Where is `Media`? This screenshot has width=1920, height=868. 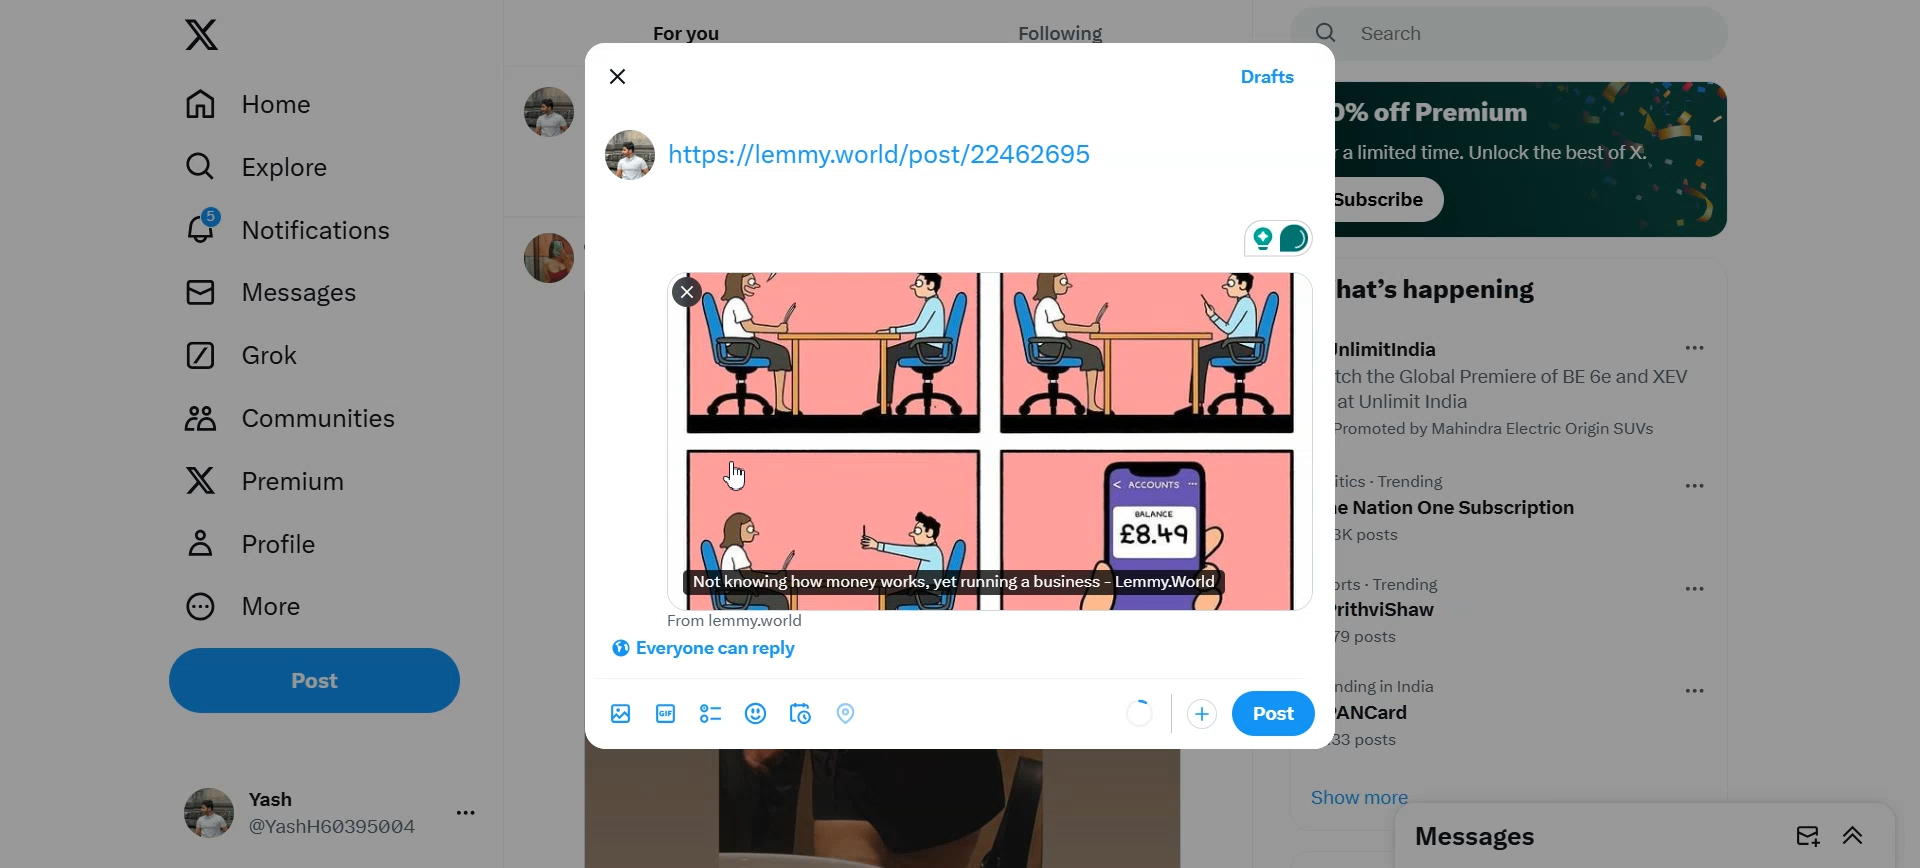
Media is located at coordinates (619, 715).